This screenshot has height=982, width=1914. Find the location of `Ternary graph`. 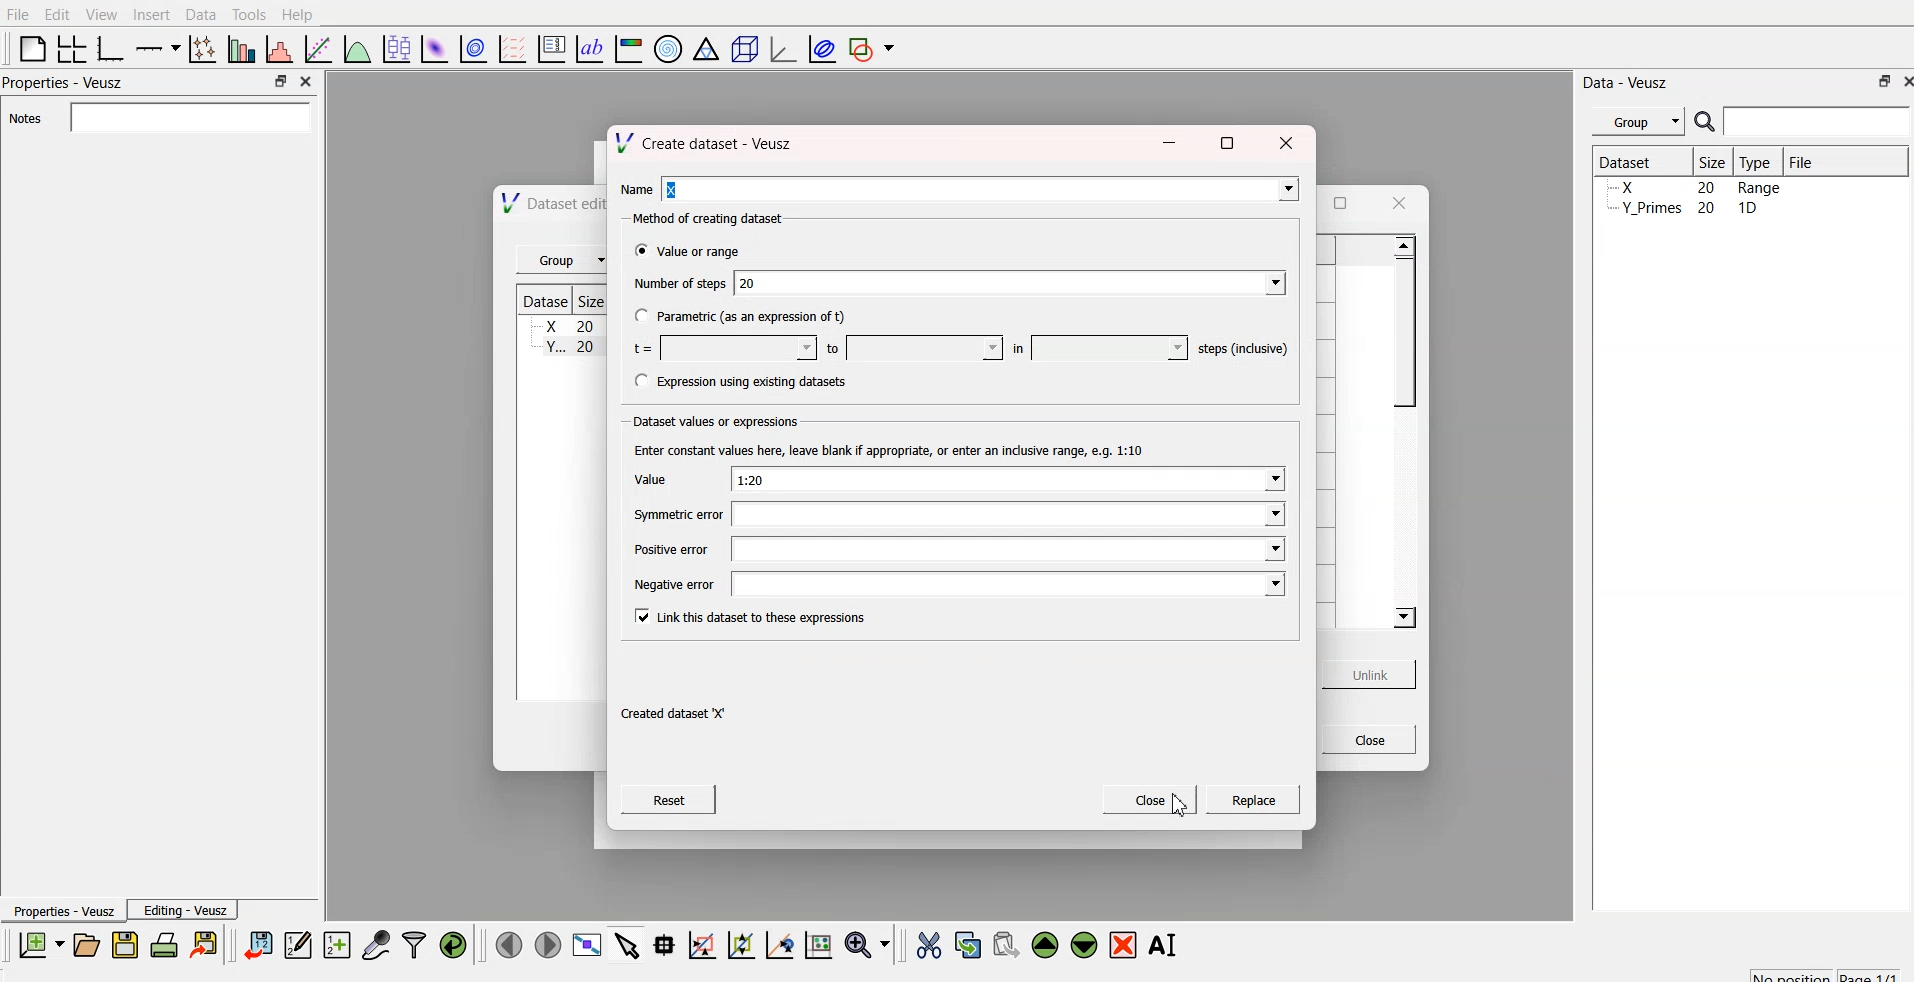

Ternary graph is located at coordinates (707, 48).